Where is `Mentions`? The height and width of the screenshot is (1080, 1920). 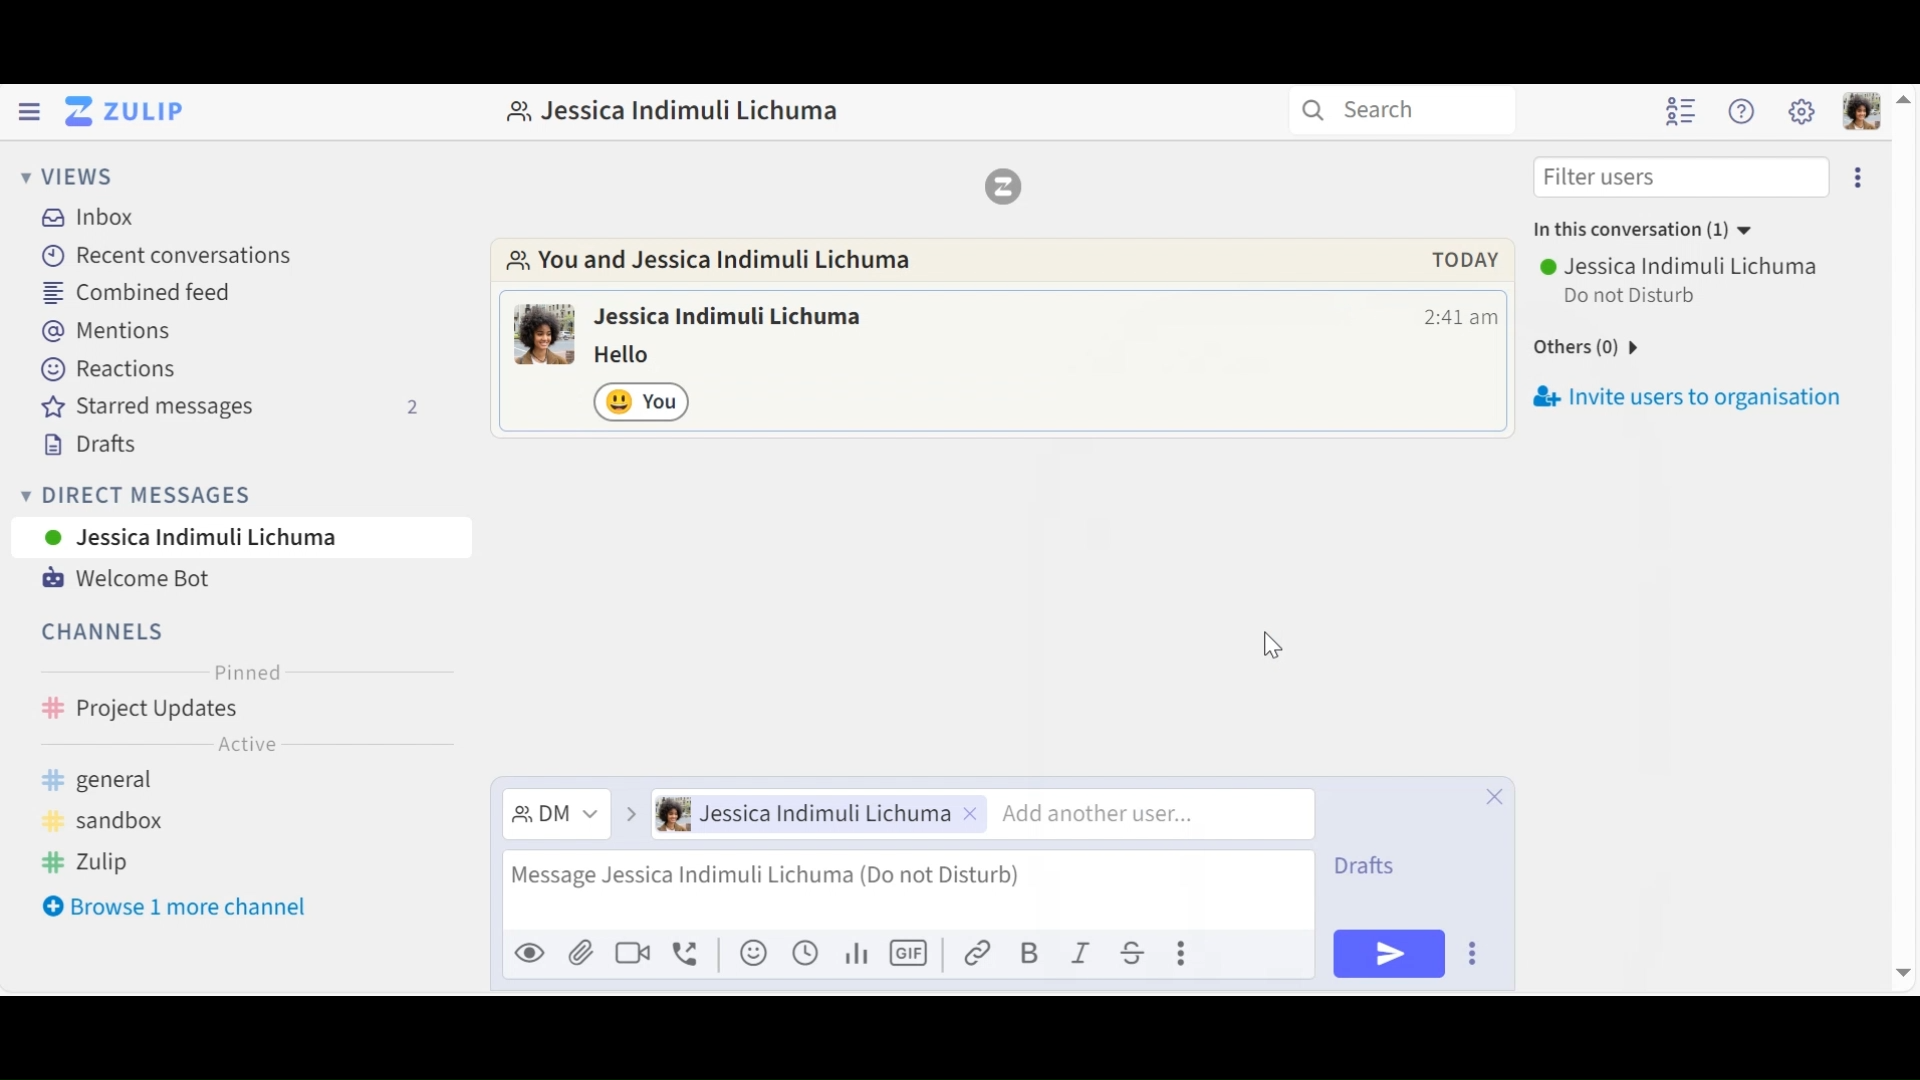
Mentions is located at coordinates (106, 332).